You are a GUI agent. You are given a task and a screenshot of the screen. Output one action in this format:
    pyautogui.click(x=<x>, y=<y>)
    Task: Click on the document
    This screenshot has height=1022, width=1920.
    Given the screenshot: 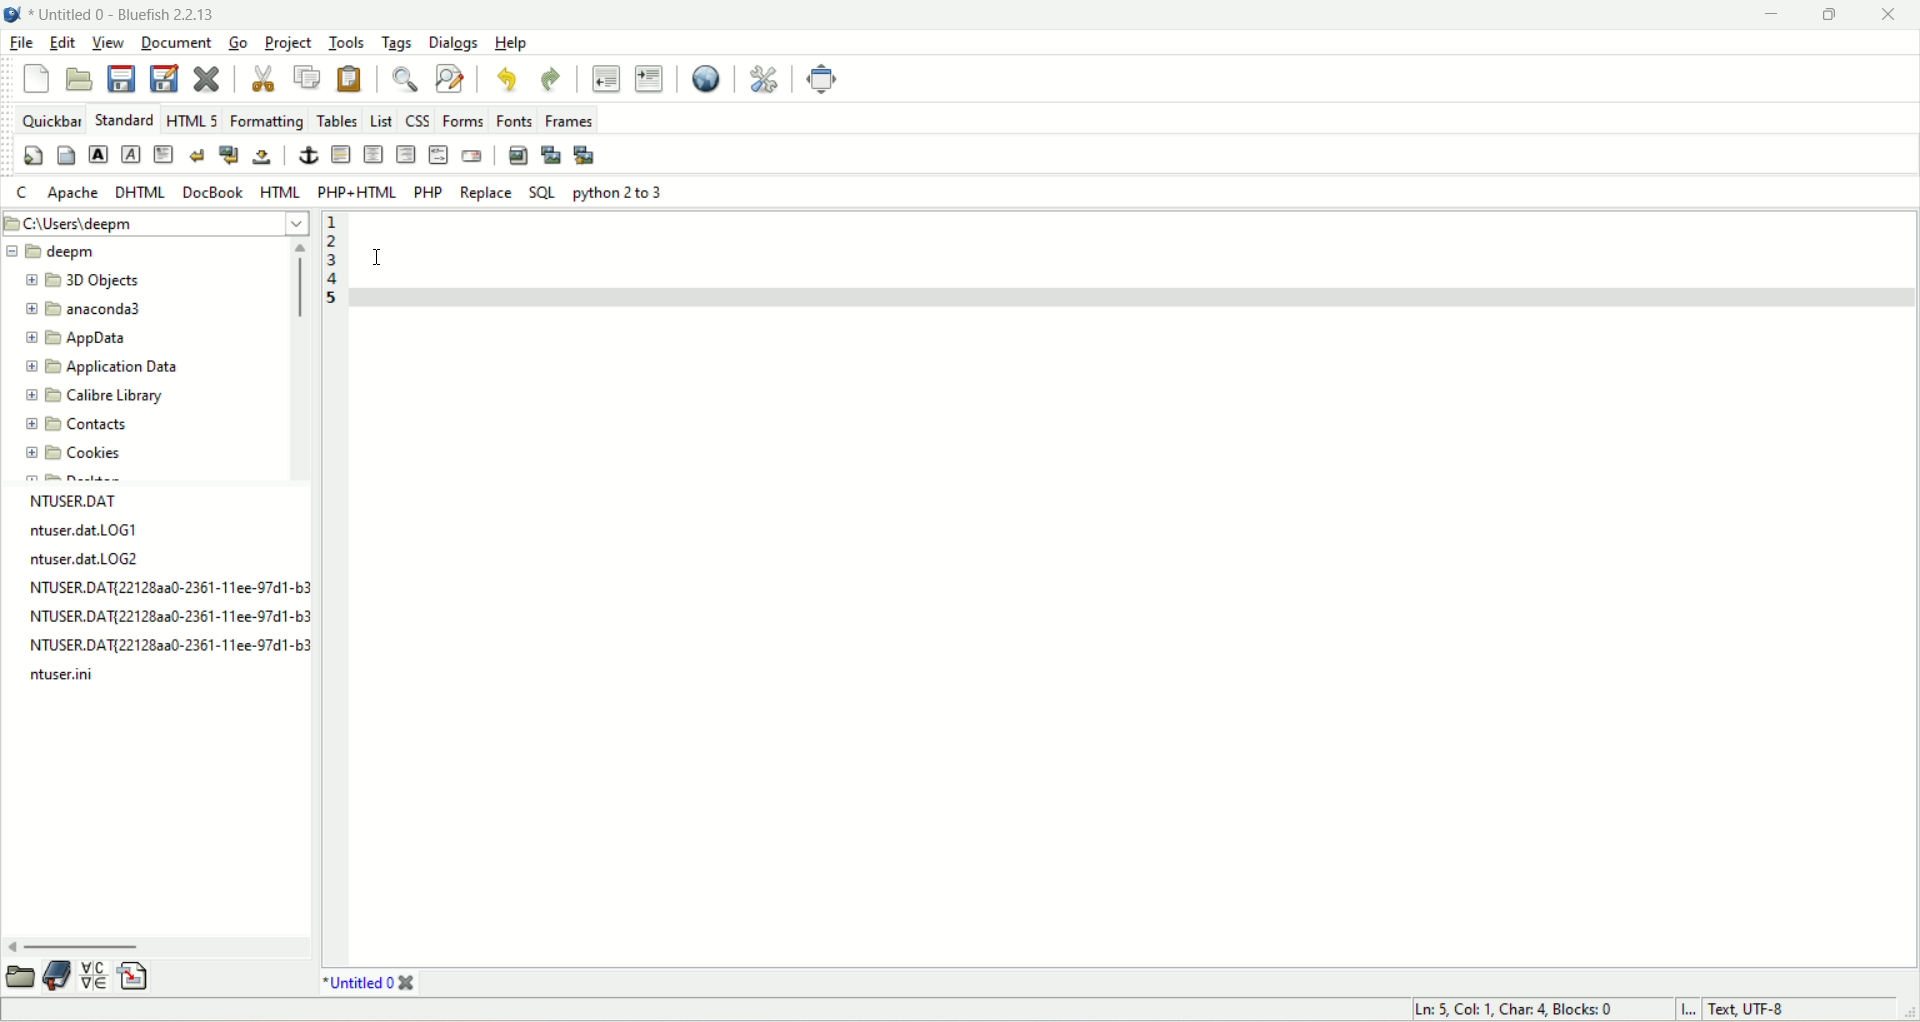 What is the action you would take?
    pyautogui.click(x=181, y=44)
    